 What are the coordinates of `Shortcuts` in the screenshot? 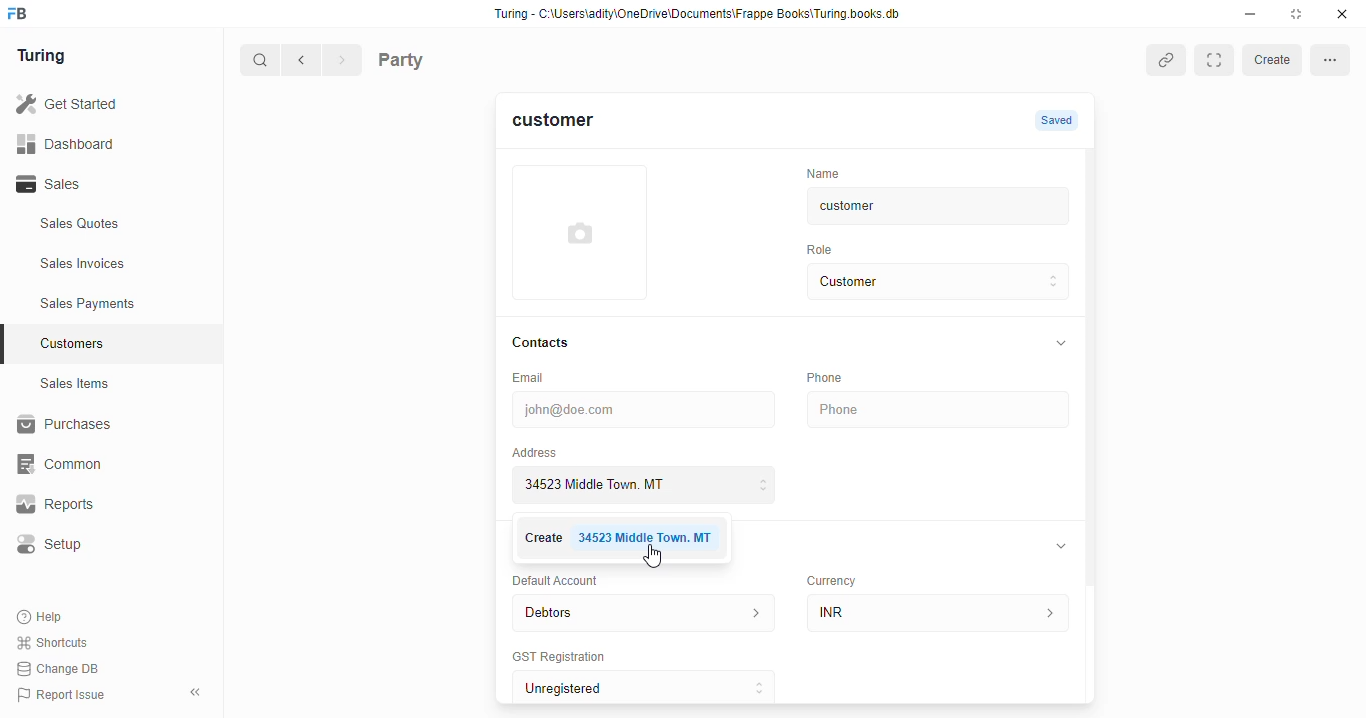 It's located at (58, 643).